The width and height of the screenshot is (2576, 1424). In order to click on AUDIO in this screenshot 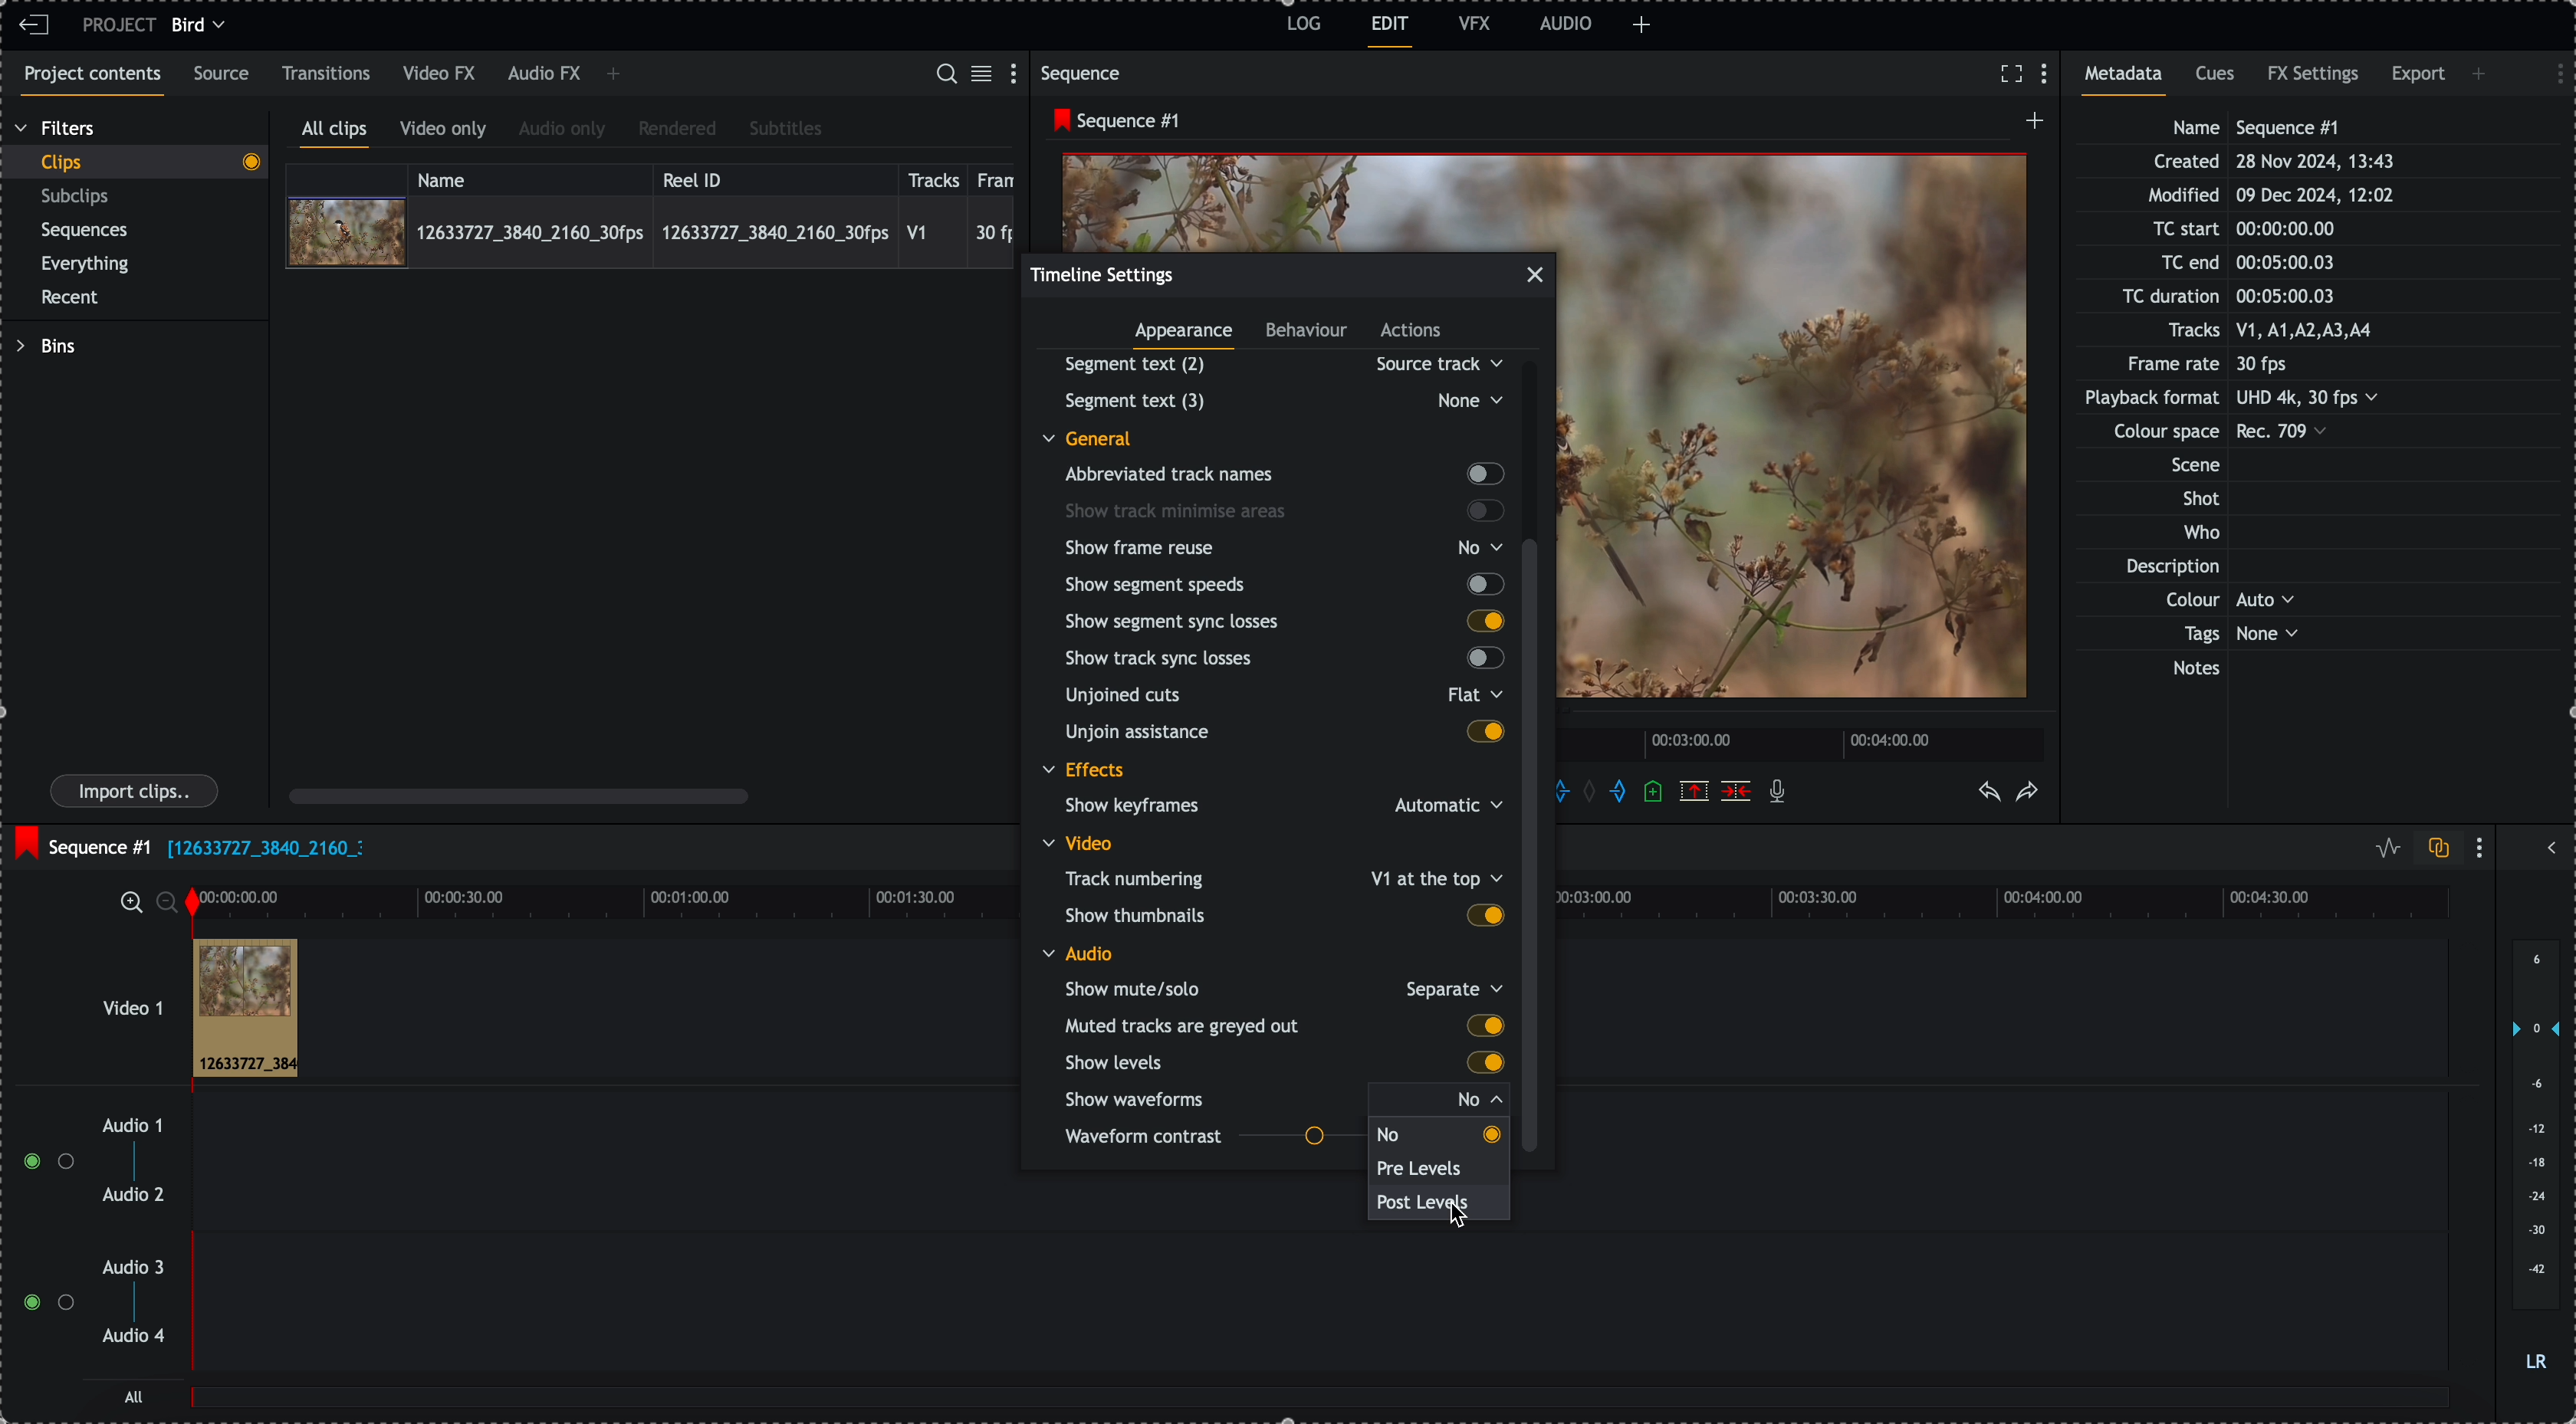, I will do `click(1566, 23)`.